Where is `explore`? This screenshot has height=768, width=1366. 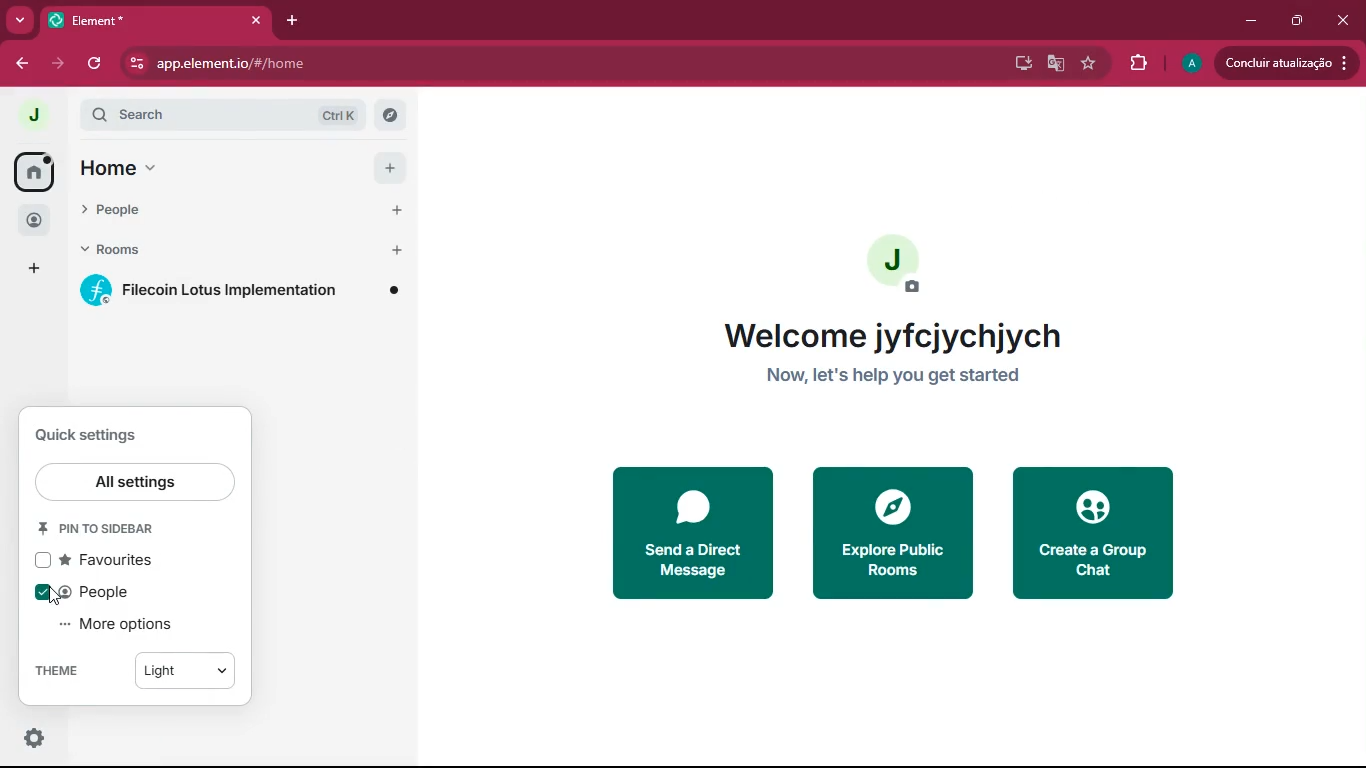 explore is located at coordinates (890, 533).